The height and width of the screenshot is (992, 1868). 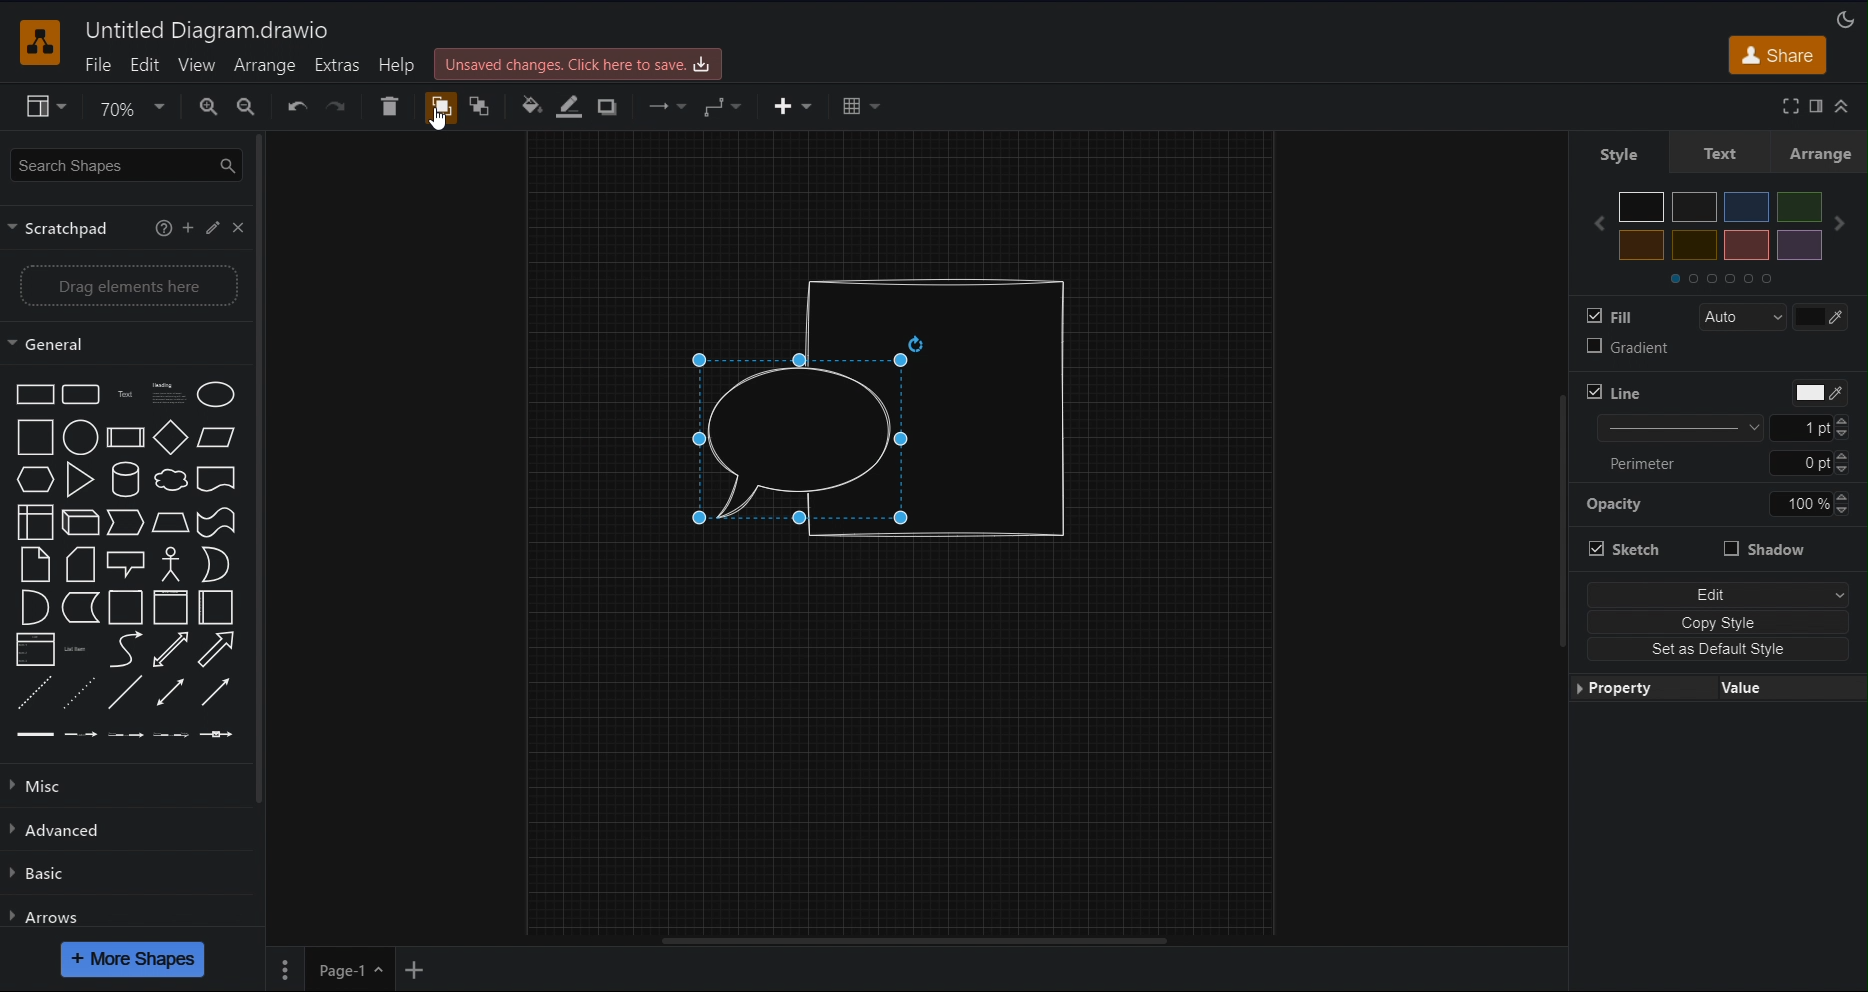 What do you see at coordinates (1628, 346) in the screenshot?
I see `Gradient` at bounding box center [1628, 346].